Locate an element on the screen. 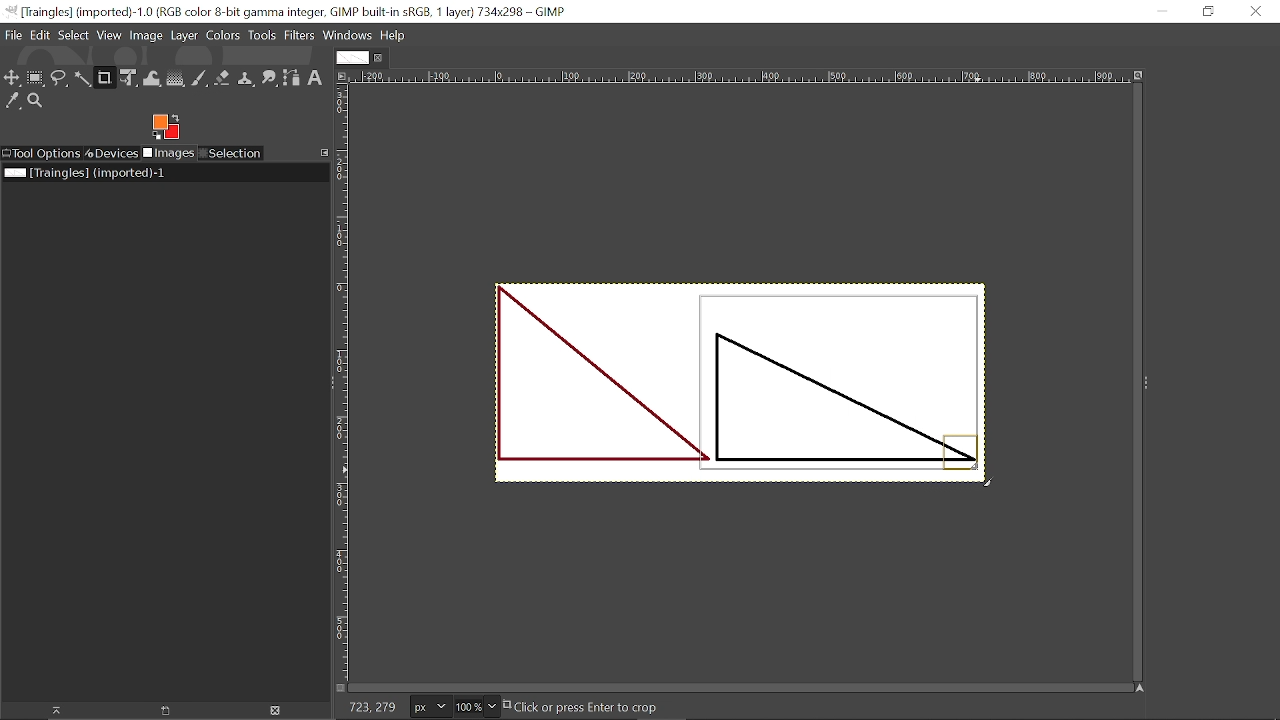 Image resolution: width=1280 pixels, height=720 pixels. click or press enter to crop is located at coordinates (607, 707).